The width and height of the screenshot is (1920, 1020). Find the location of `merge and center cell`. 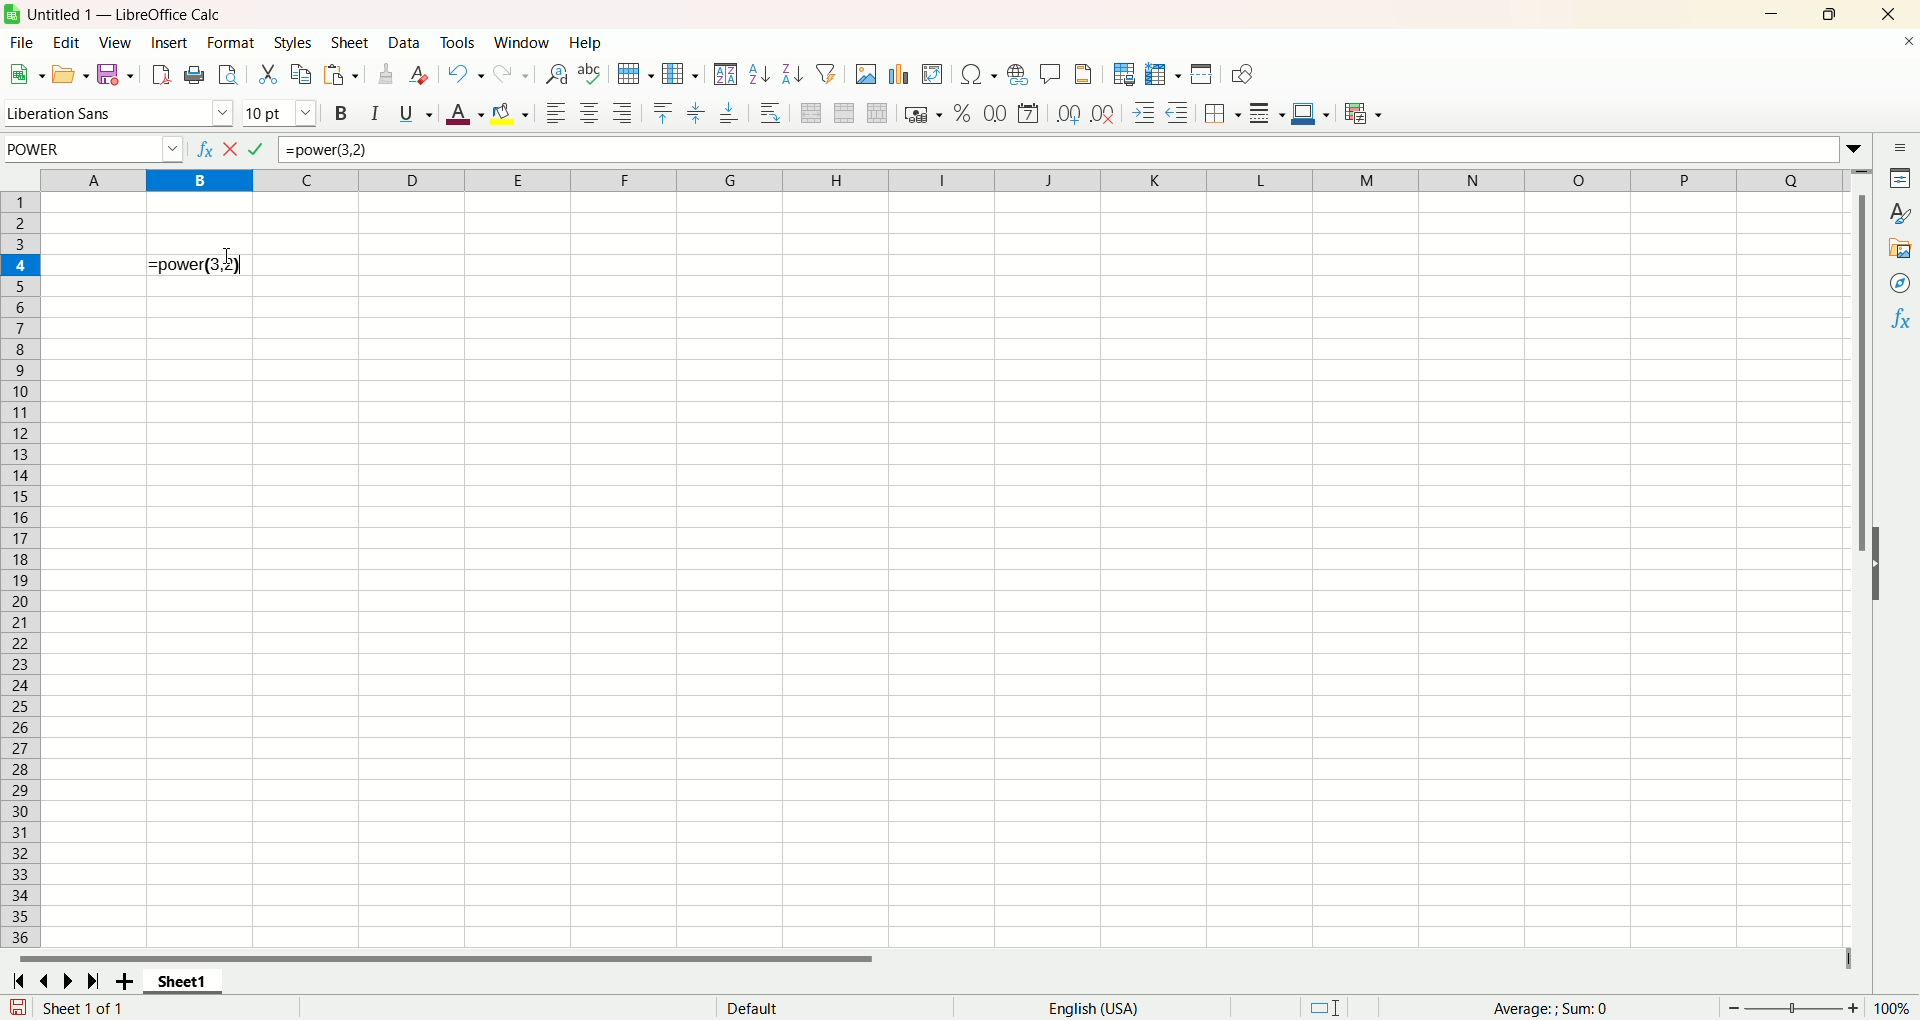

merge and center cell is located at coordinates (814, 111).